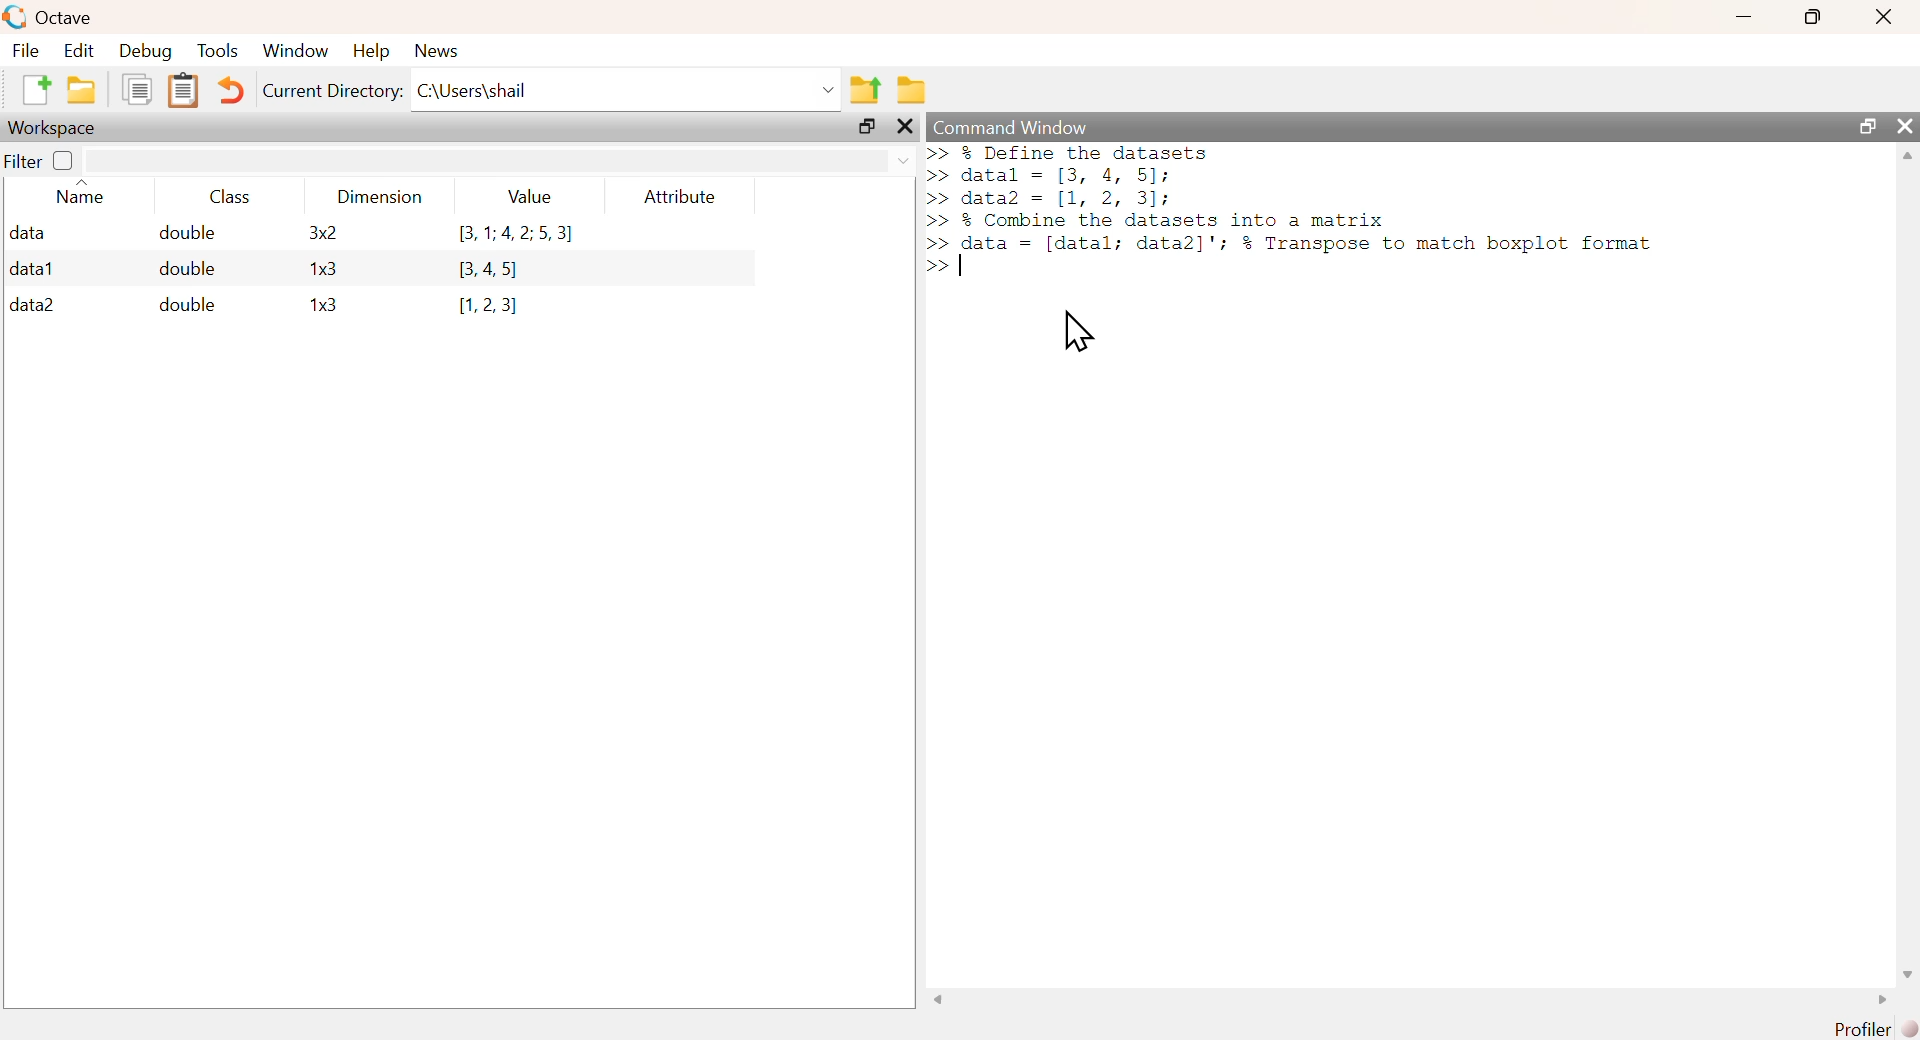 Image resolution: width=1920 pixels, height=1040 pixels. What do you see at coordinates (40, 159) in the screenshot?
I see `Filter` at bounding box center [40, 159].